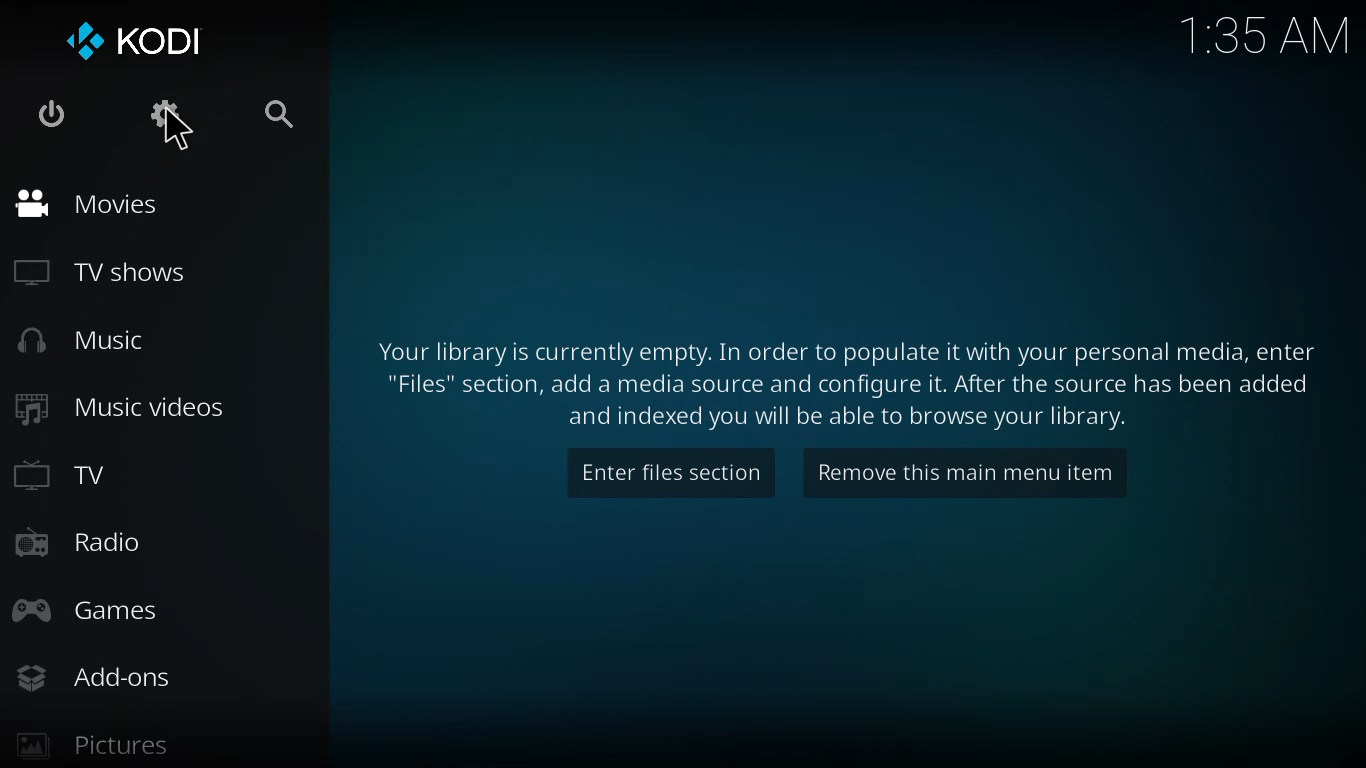 The width and height of the screenshot is (1366, 768). Describe the element at coordinates (960, 480) in the screenshot. I see `remove this main menu item` at that location.